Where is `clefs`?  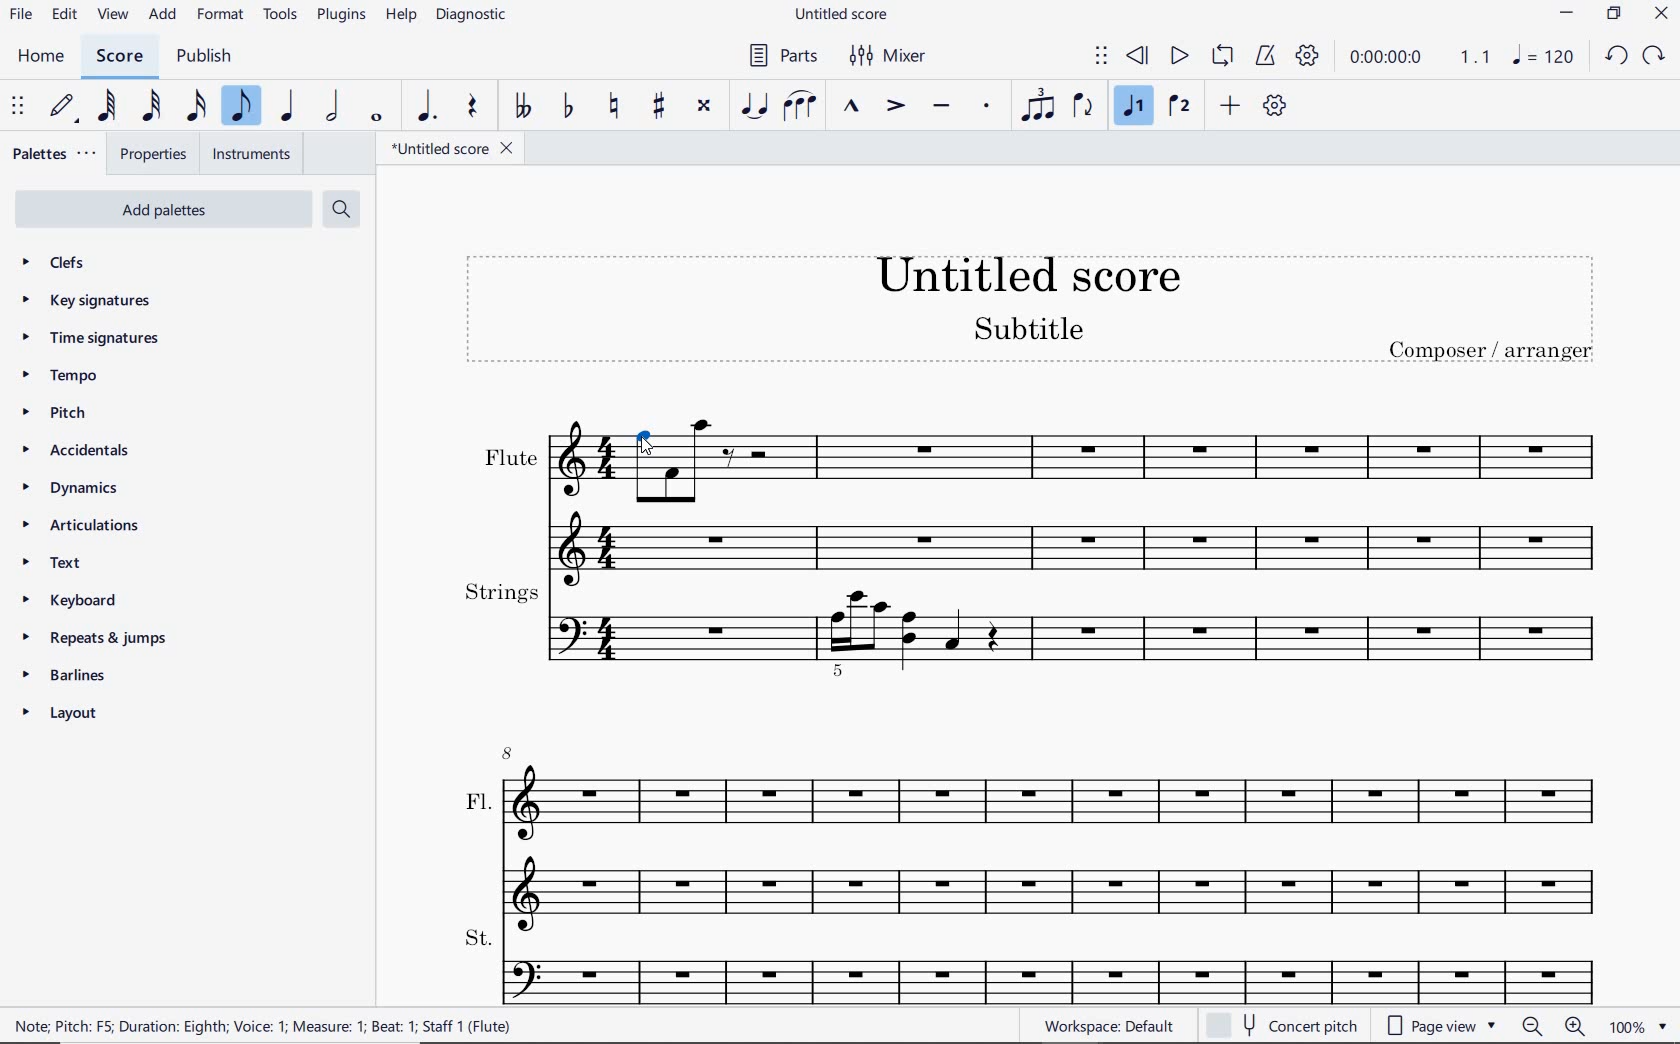
clefs is located at coordinates (57, 264).